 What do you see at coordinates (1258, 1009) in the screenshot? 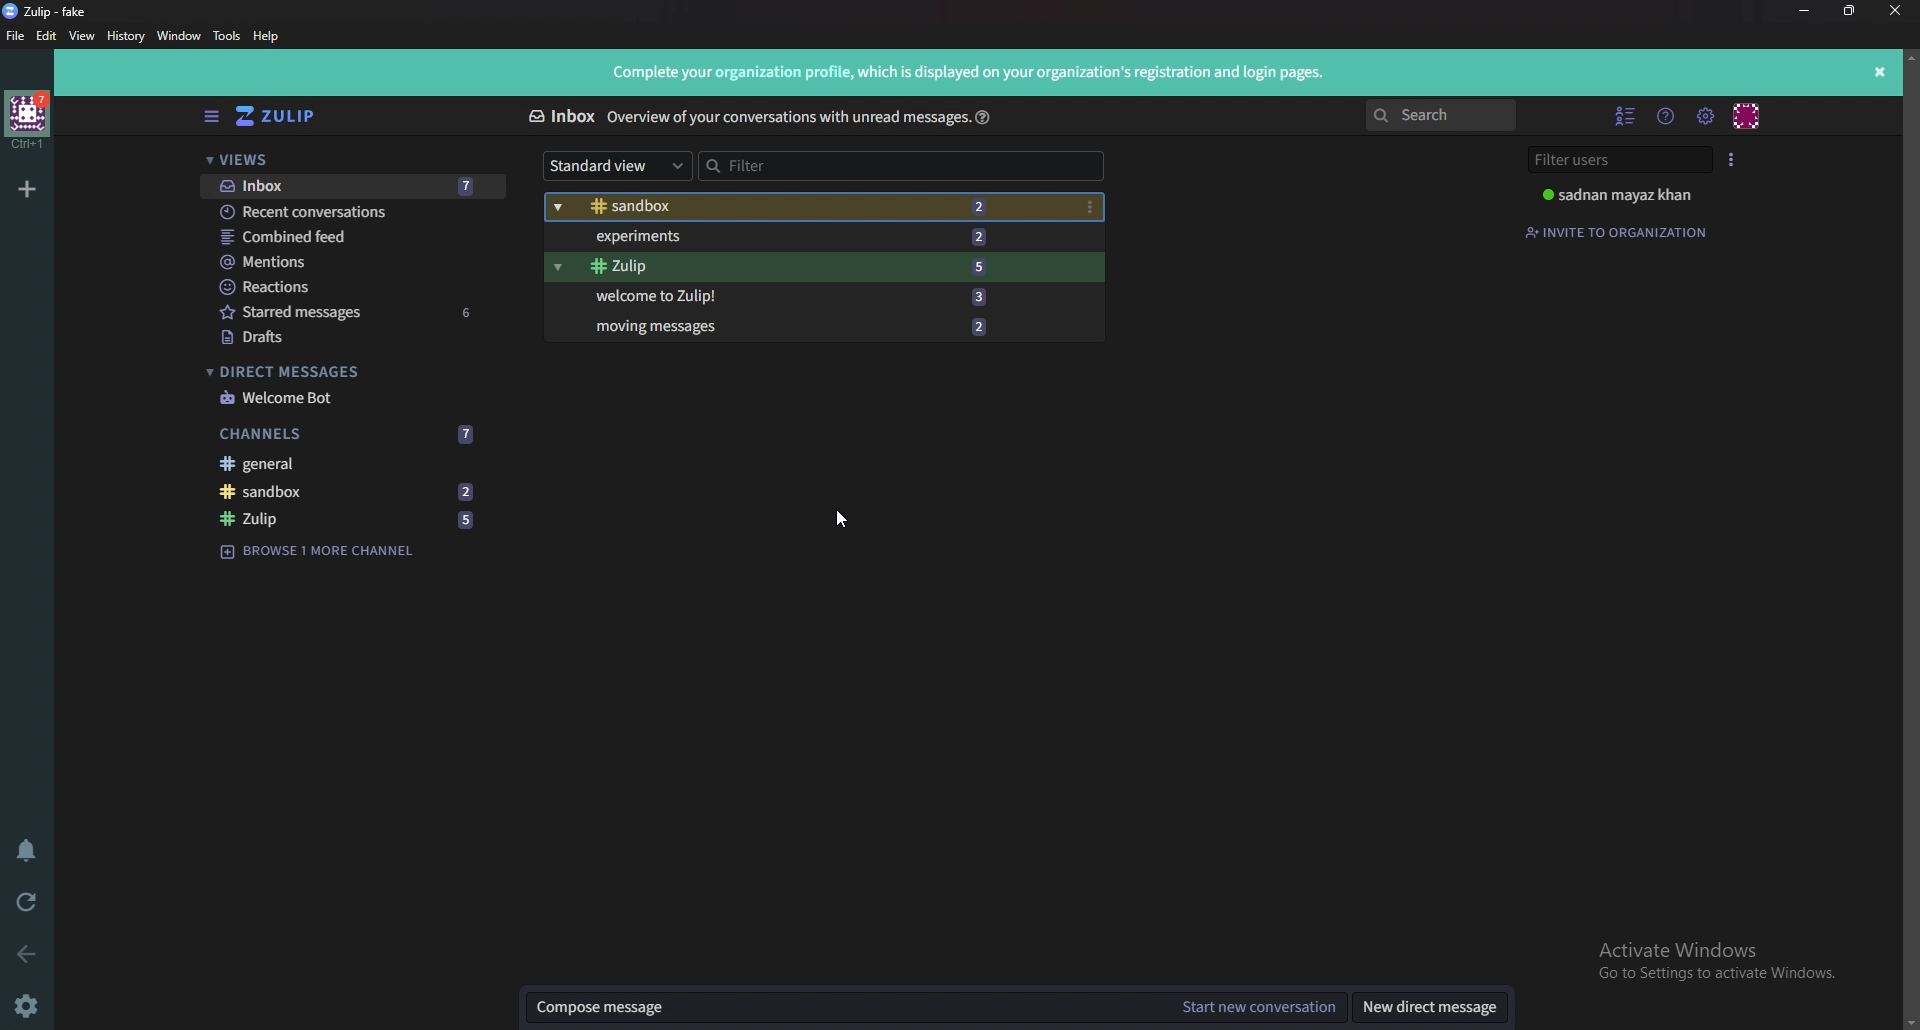
I see `Start new conversation` at bounding box center [1258, 1009].